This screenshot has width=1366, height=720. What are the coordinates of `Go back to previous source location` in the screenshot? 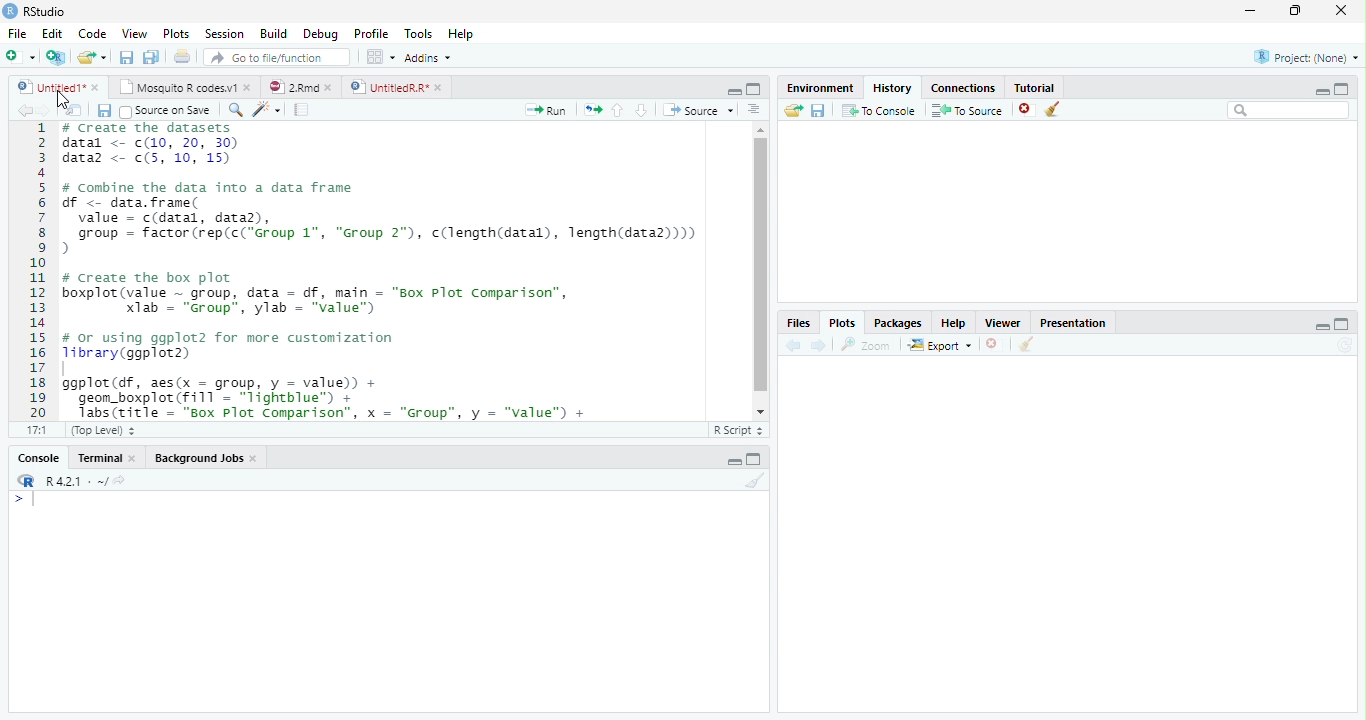 It's located at (24, 110).